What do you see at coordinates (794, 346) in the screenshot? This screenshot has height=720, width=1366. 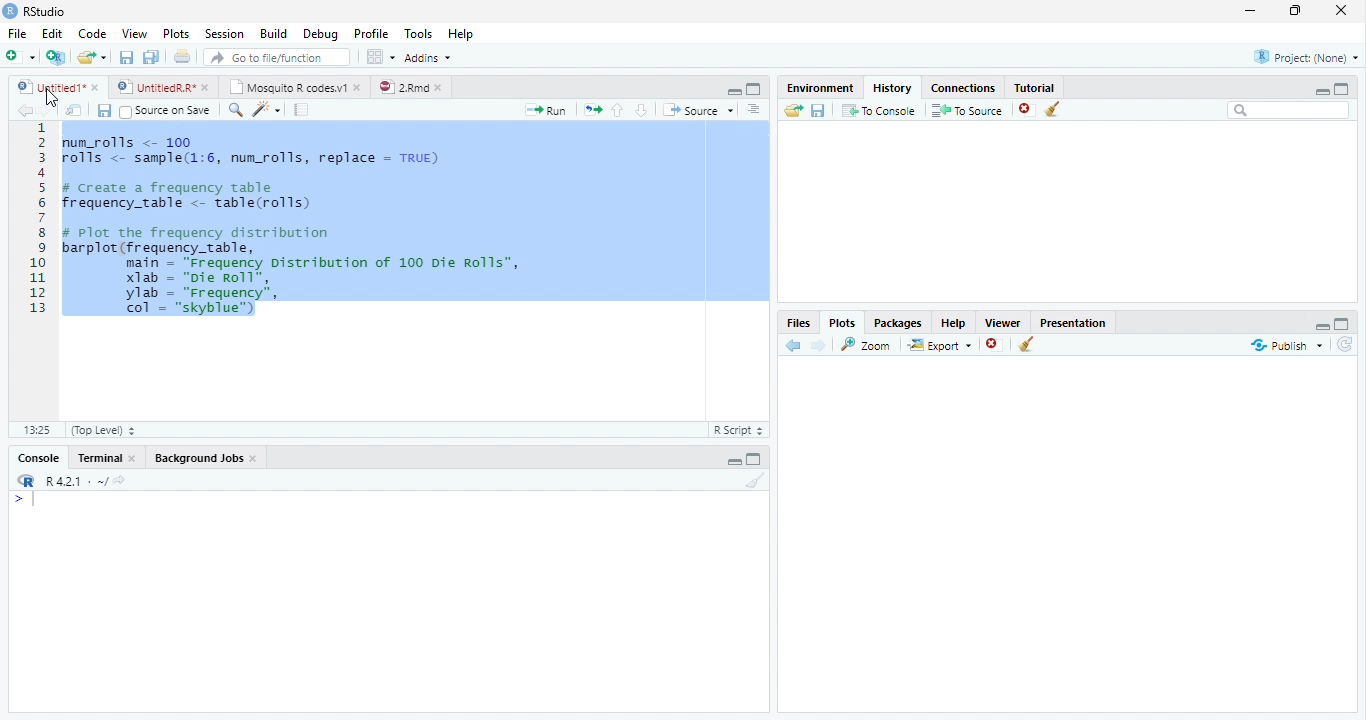 I see `Previous Slot` at bounding box center [794, 346].